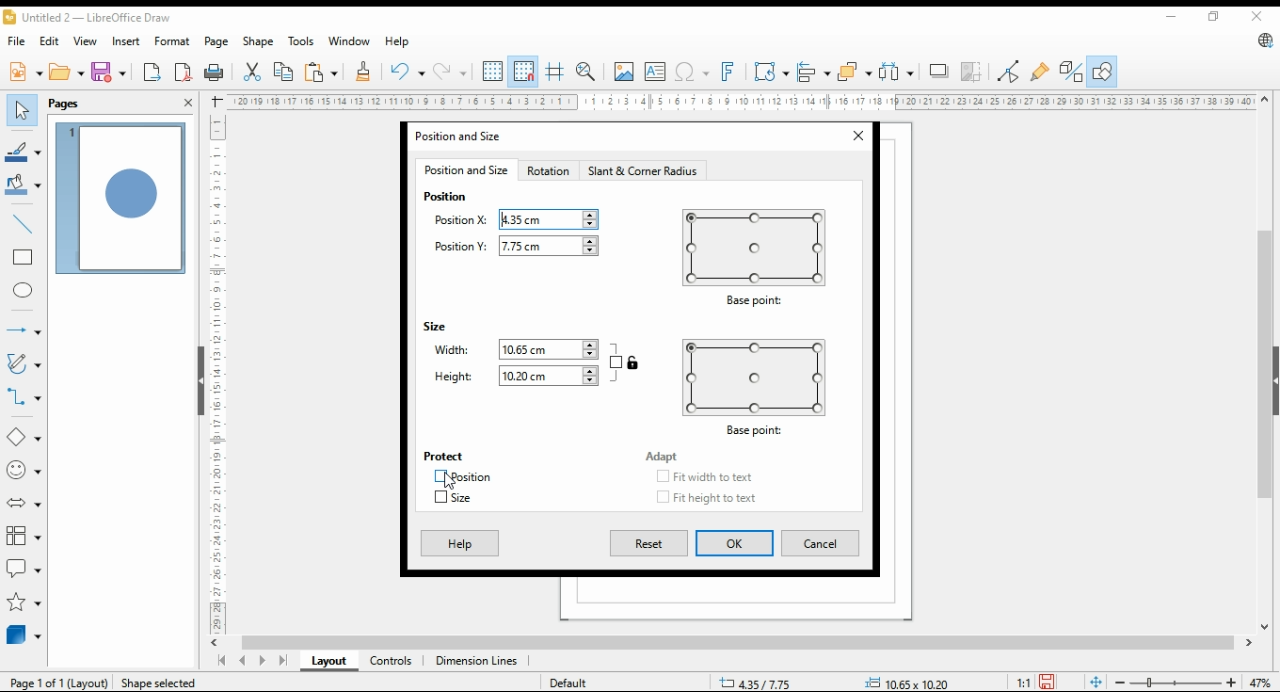 The height and width of the screenshot is (692, 1280). What do you see at coordinates (261, 660) in the screenshot?
I see `next page` at bounding box center [261, 660].